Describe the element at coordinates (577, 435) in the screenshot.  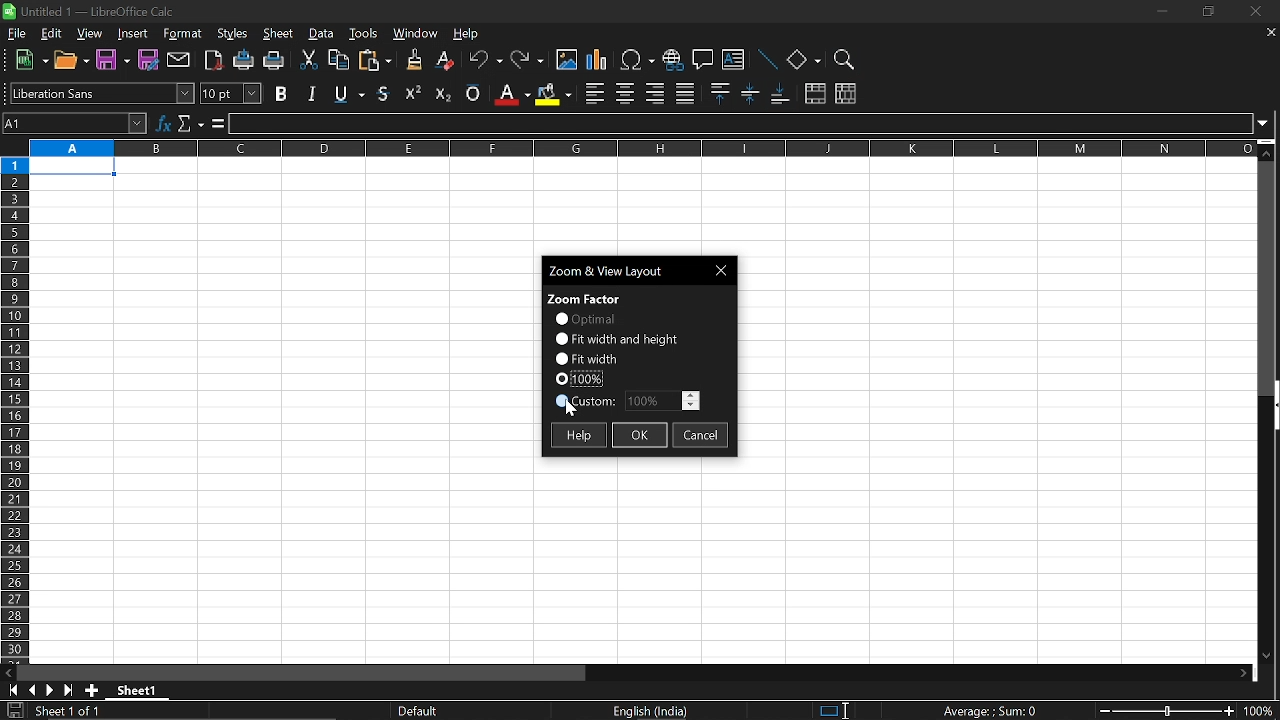
I see `help` at that location.